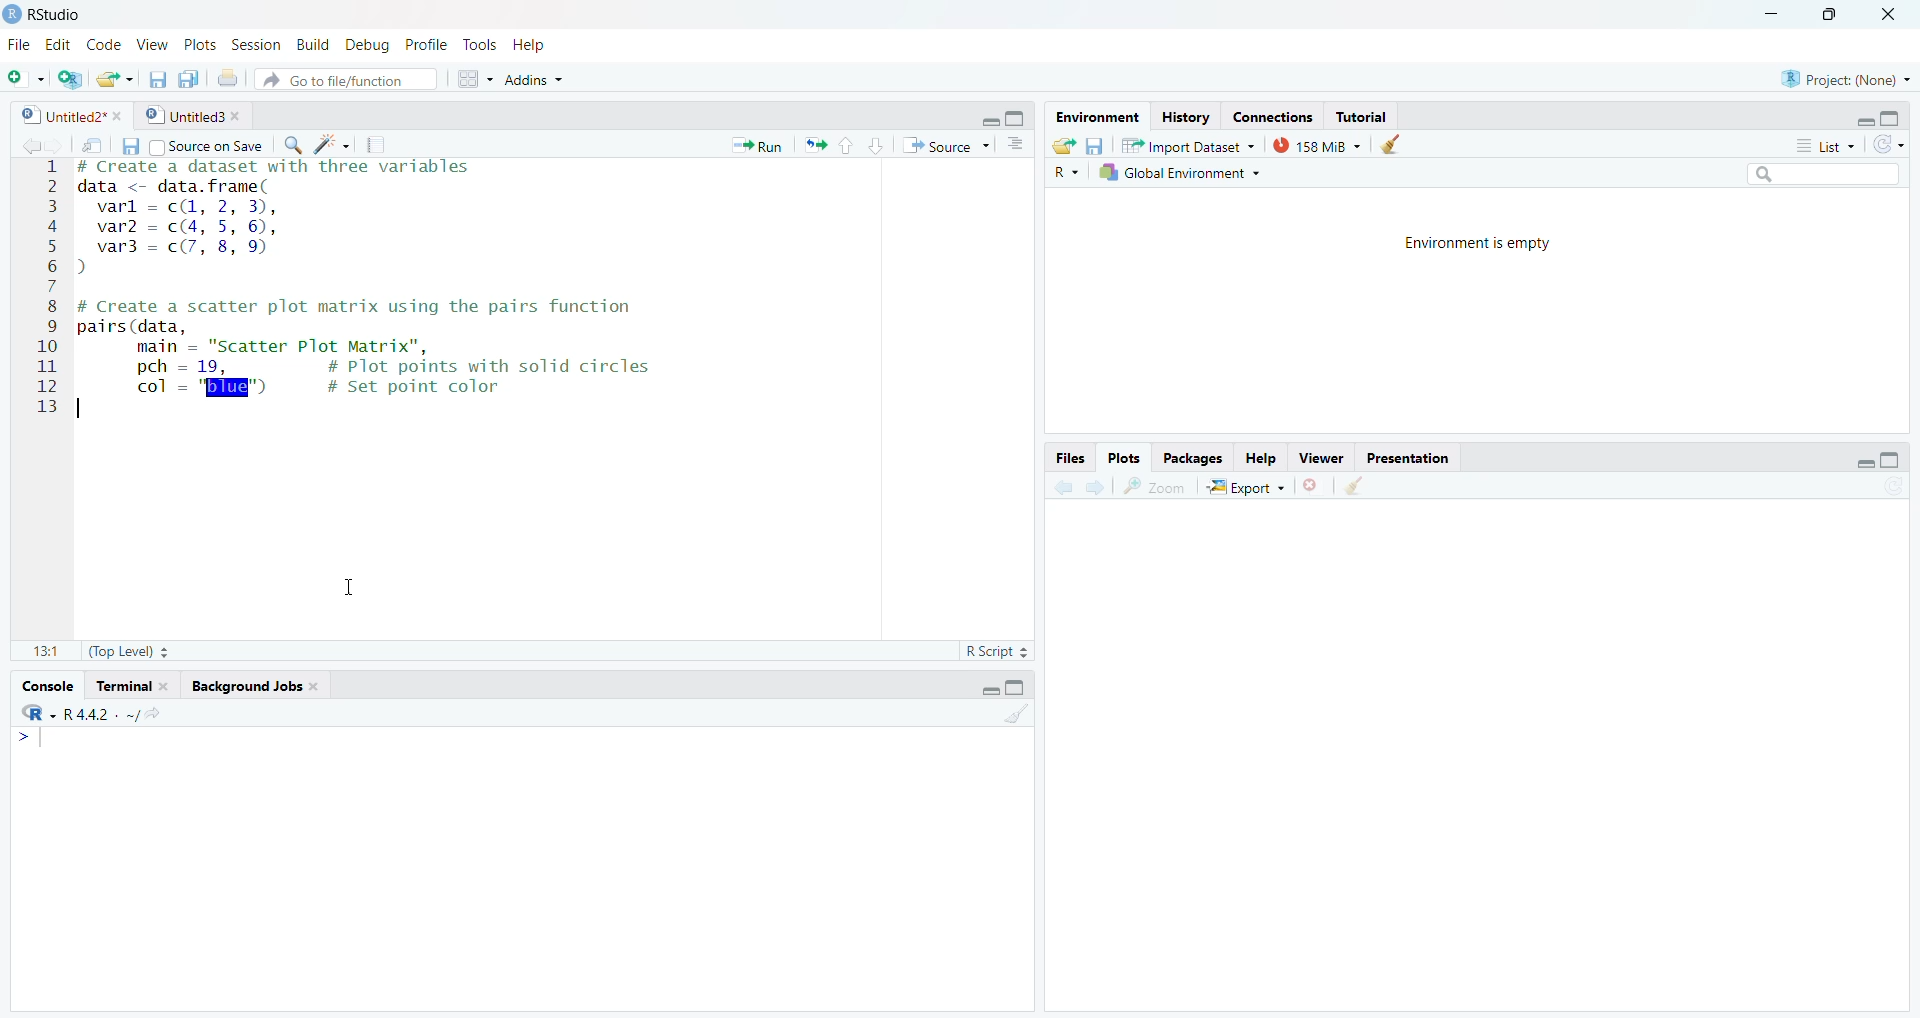 This screenshot has height=1018, width=1920. Describe the element at coordinates (1096, 116) in the screenshot. I see `Environment` at that location.